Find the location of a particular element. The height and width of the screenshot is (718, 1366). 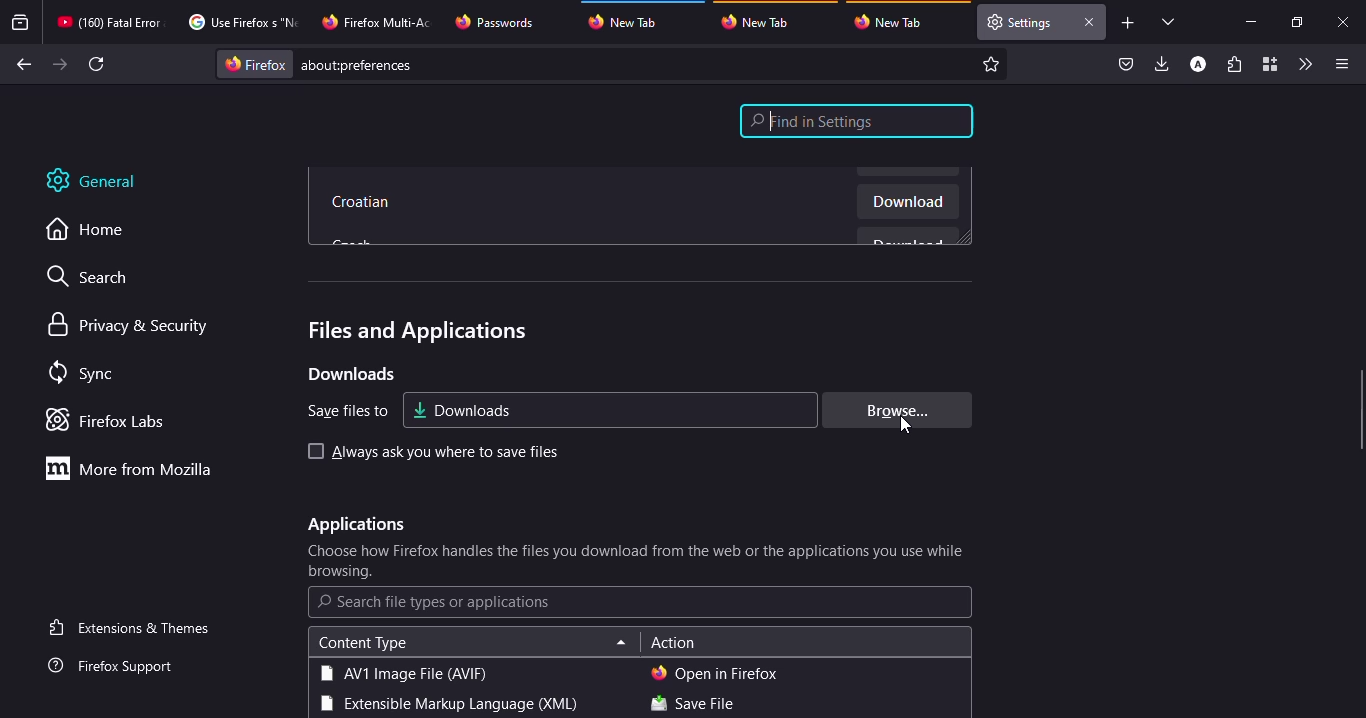

action is located at coordinates (673, 644).